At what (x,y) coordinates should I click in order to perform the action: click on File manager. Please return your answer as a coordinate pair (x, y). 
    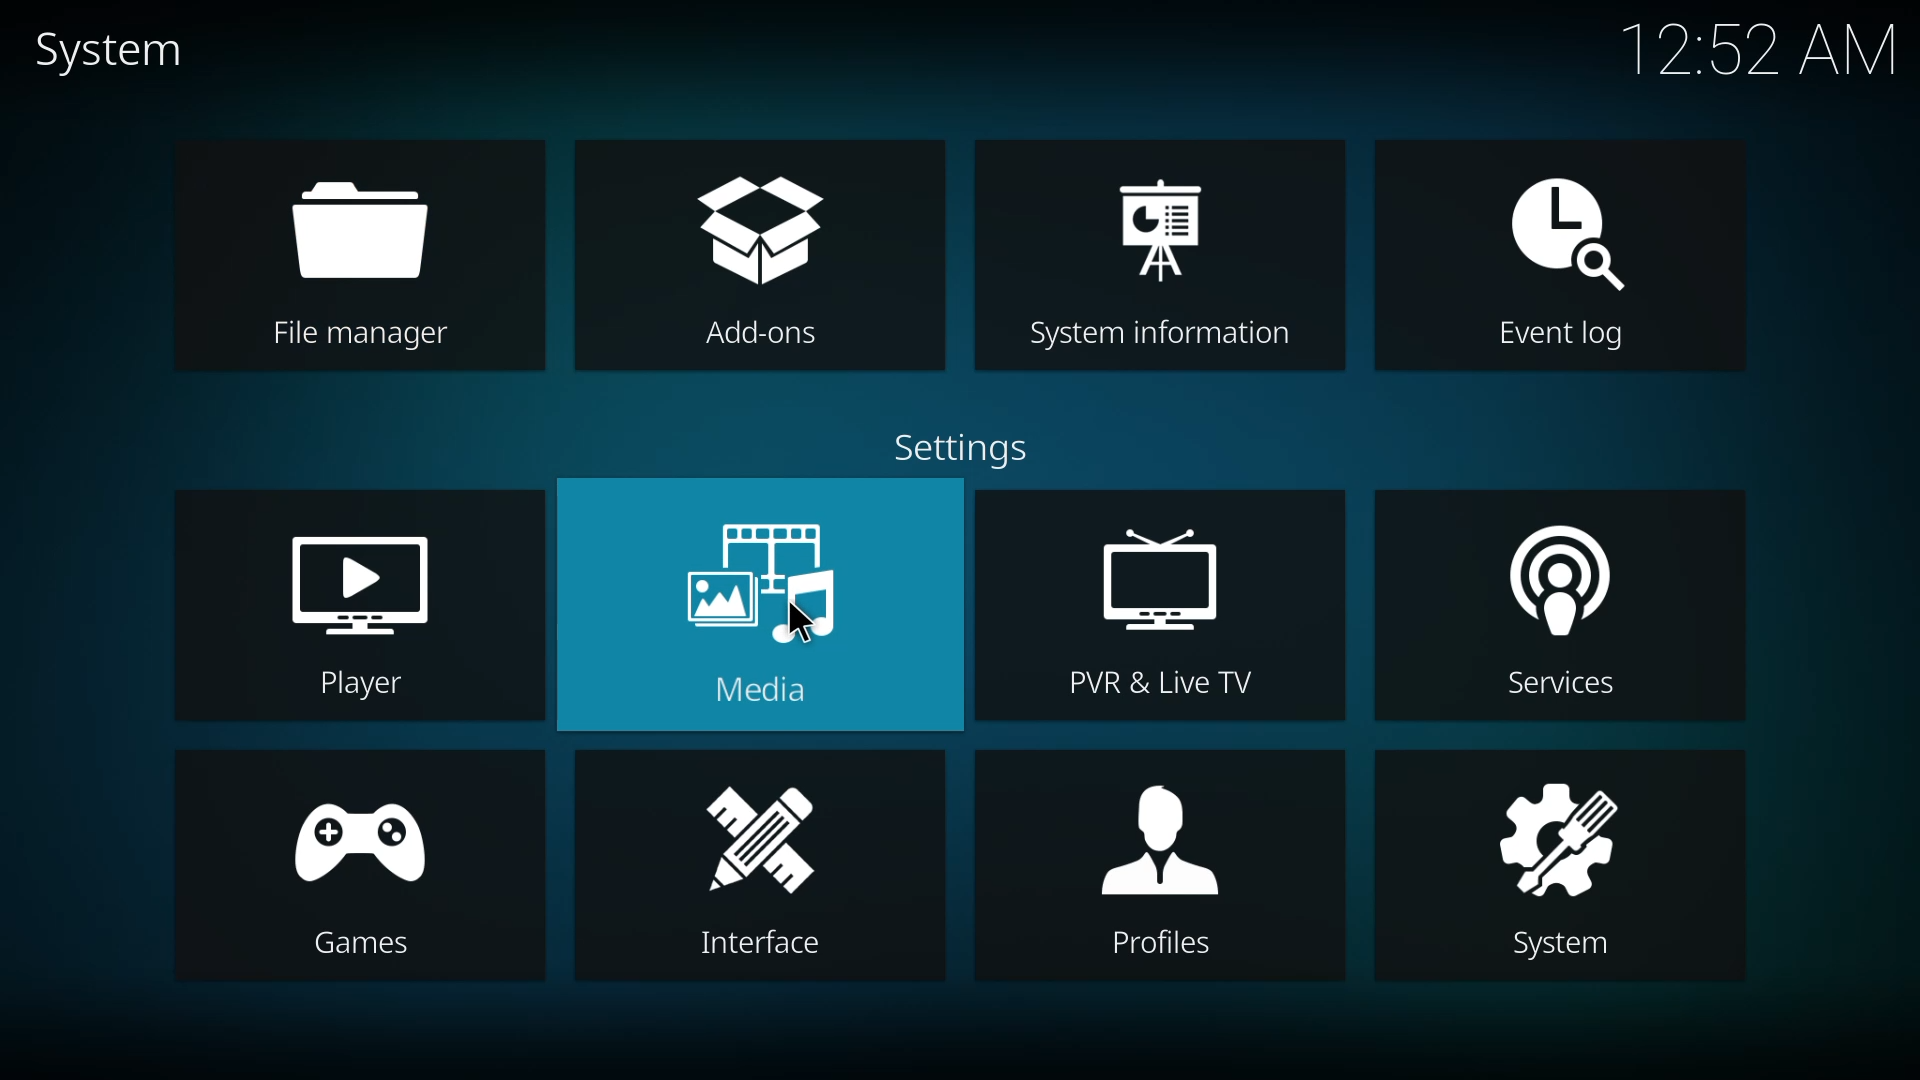
    Looking at the image, I should click on (363, 341).